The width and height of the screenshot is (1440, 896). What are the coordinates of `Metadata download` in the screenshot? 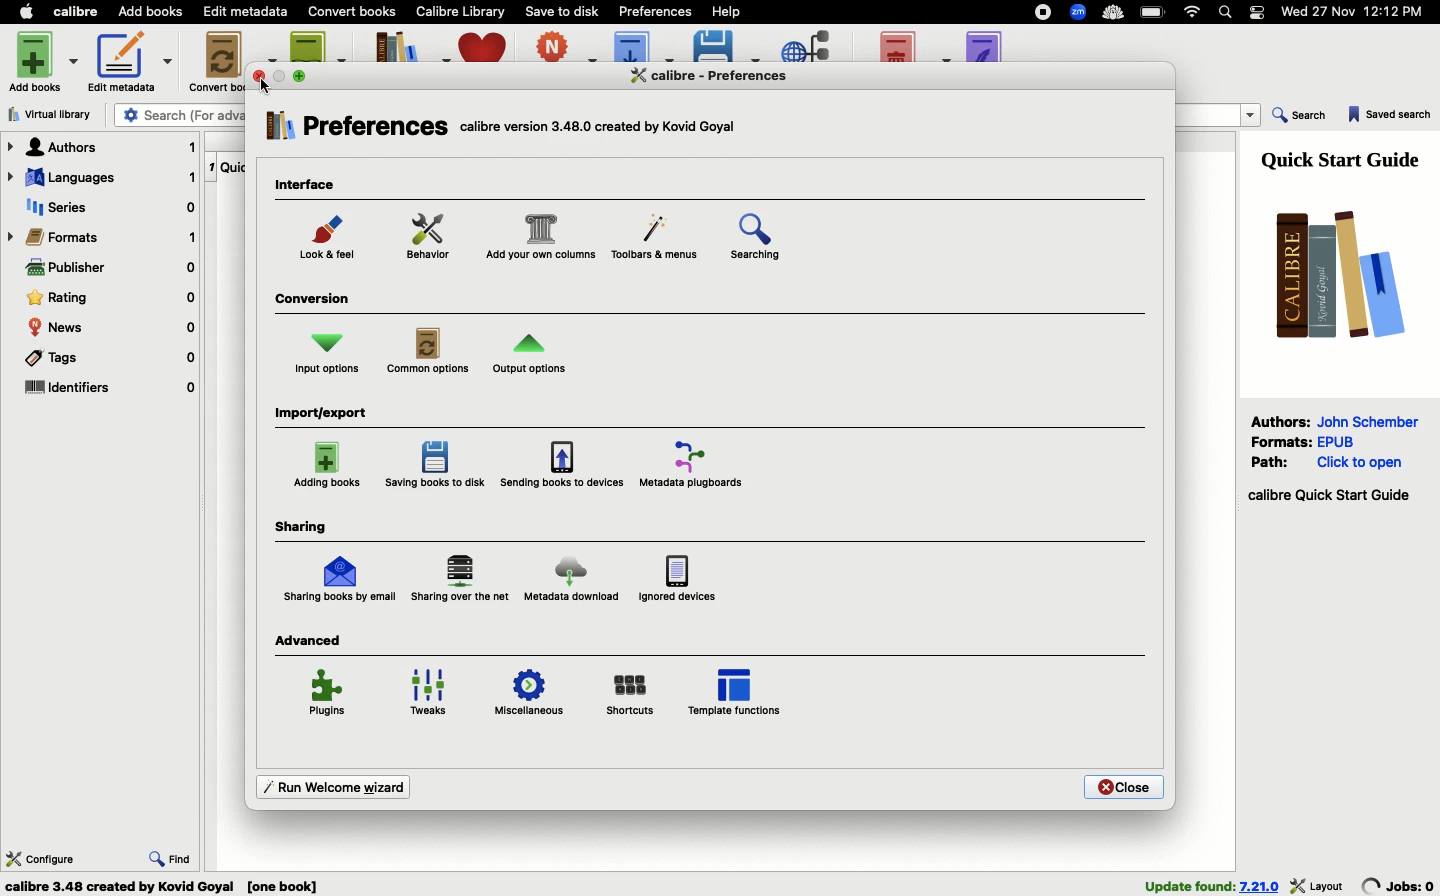 It's located at (570, 583).